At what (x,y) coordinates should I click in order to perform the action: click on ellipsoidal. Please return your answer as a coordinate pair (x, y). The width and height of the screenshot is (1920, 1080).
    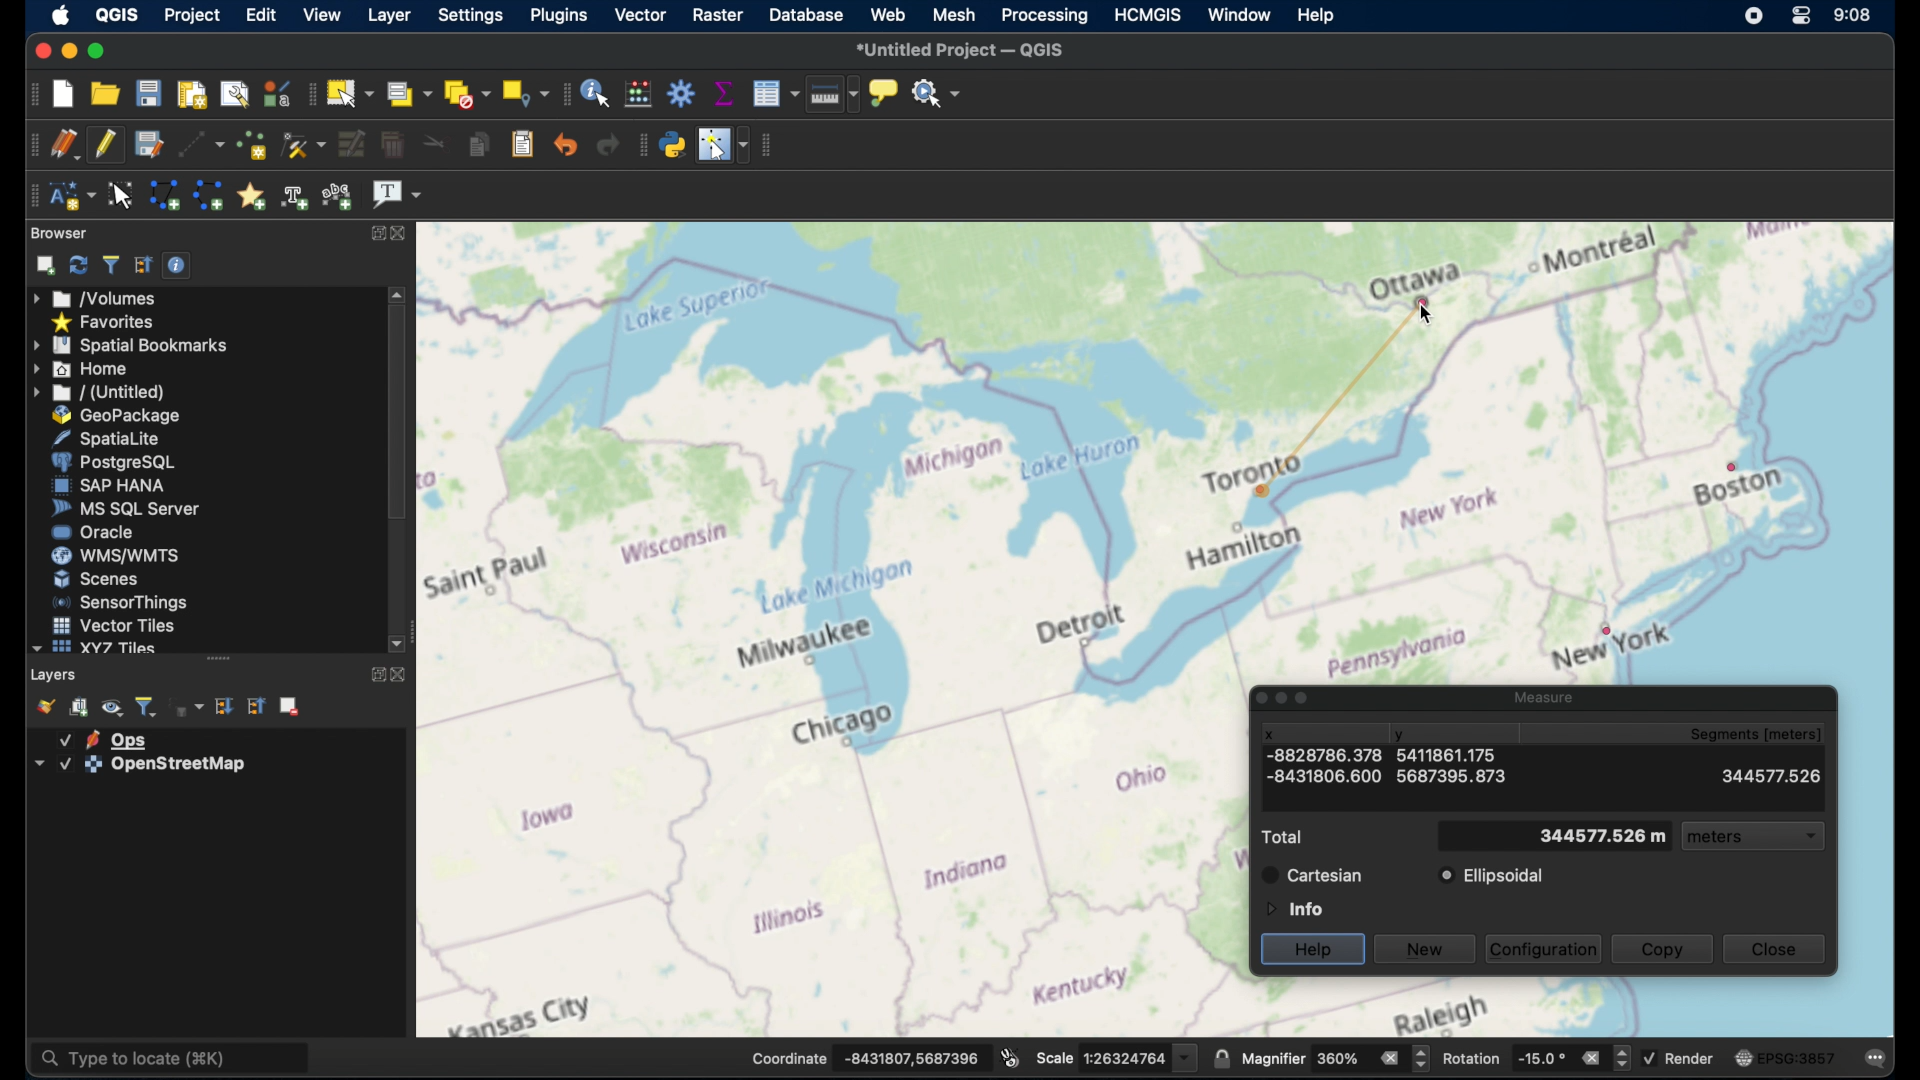
    Looking at the image, I should click on (1493, 876).